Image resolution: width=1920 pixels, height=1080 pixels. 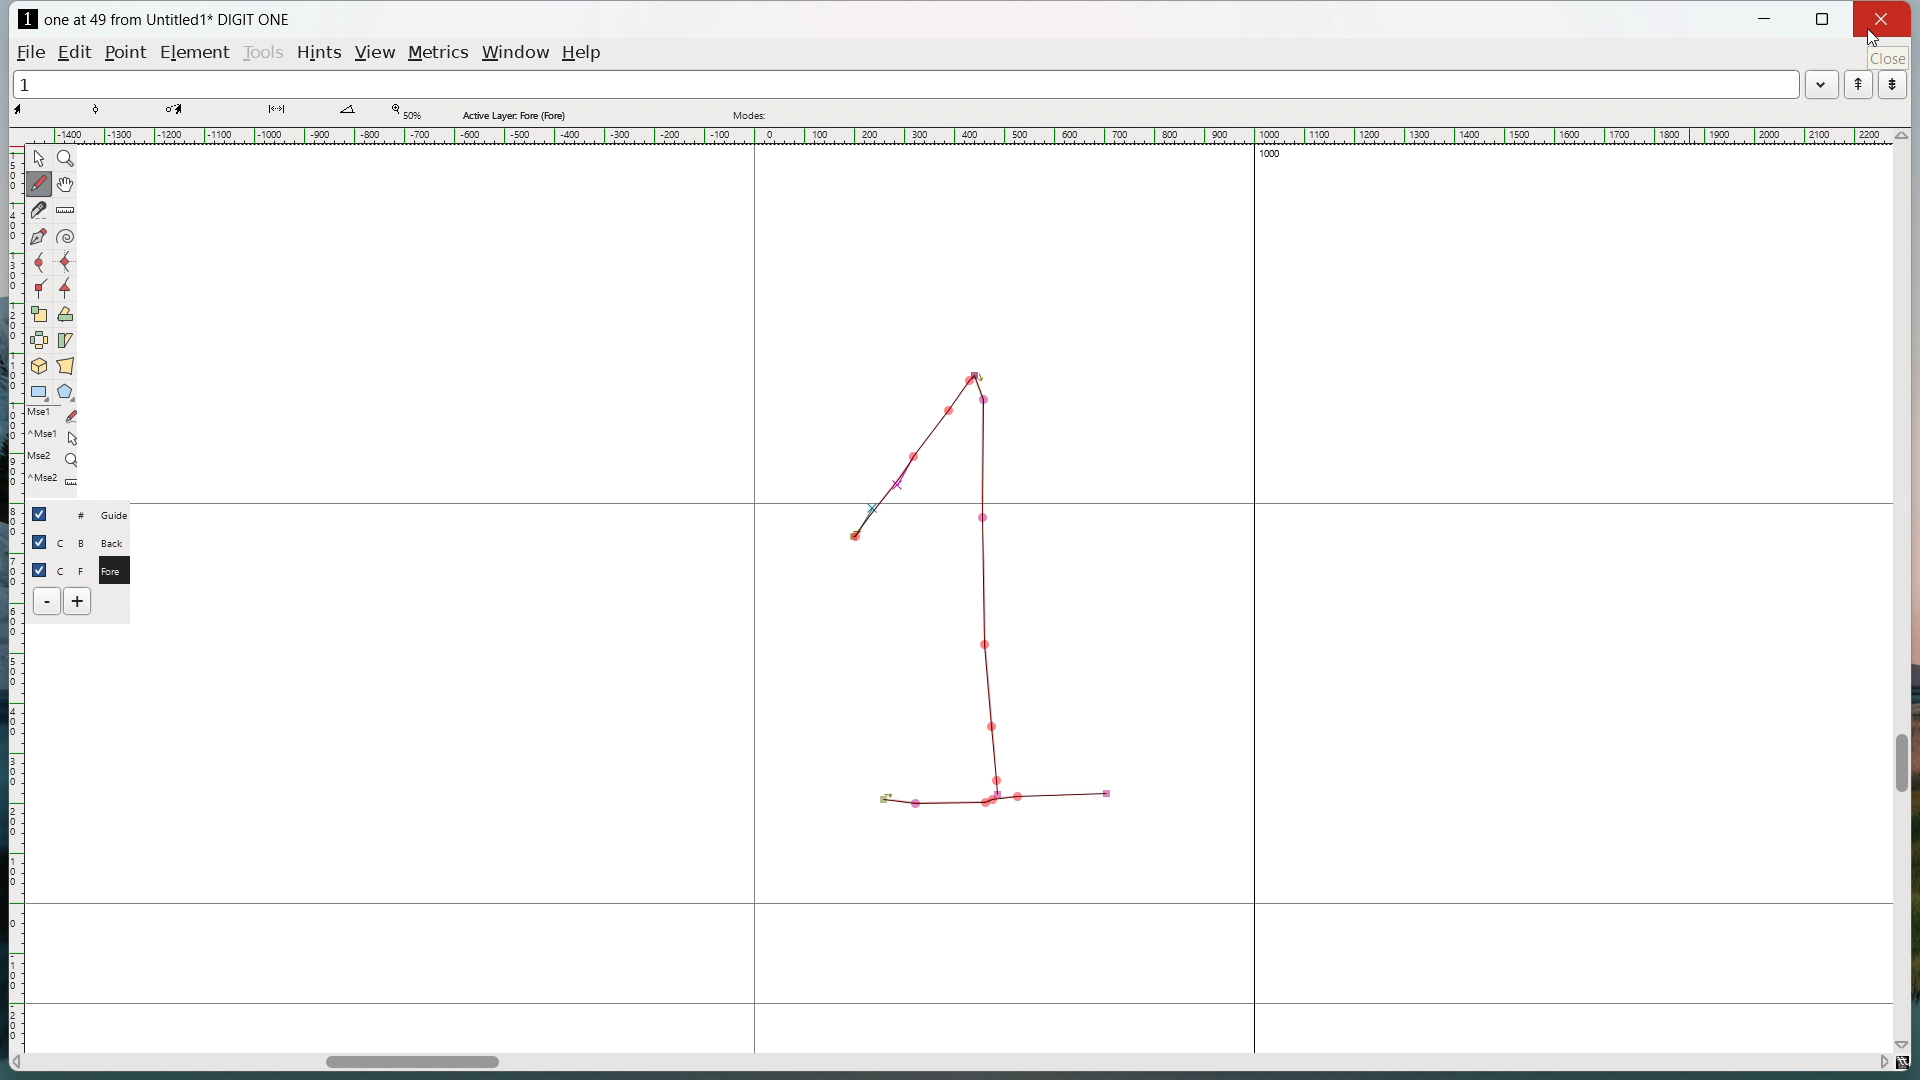 What do you see at coordinates (412, 1065) in the screenshot?
I see `horizontal scrollbar` at bounding box center [412, 1065].